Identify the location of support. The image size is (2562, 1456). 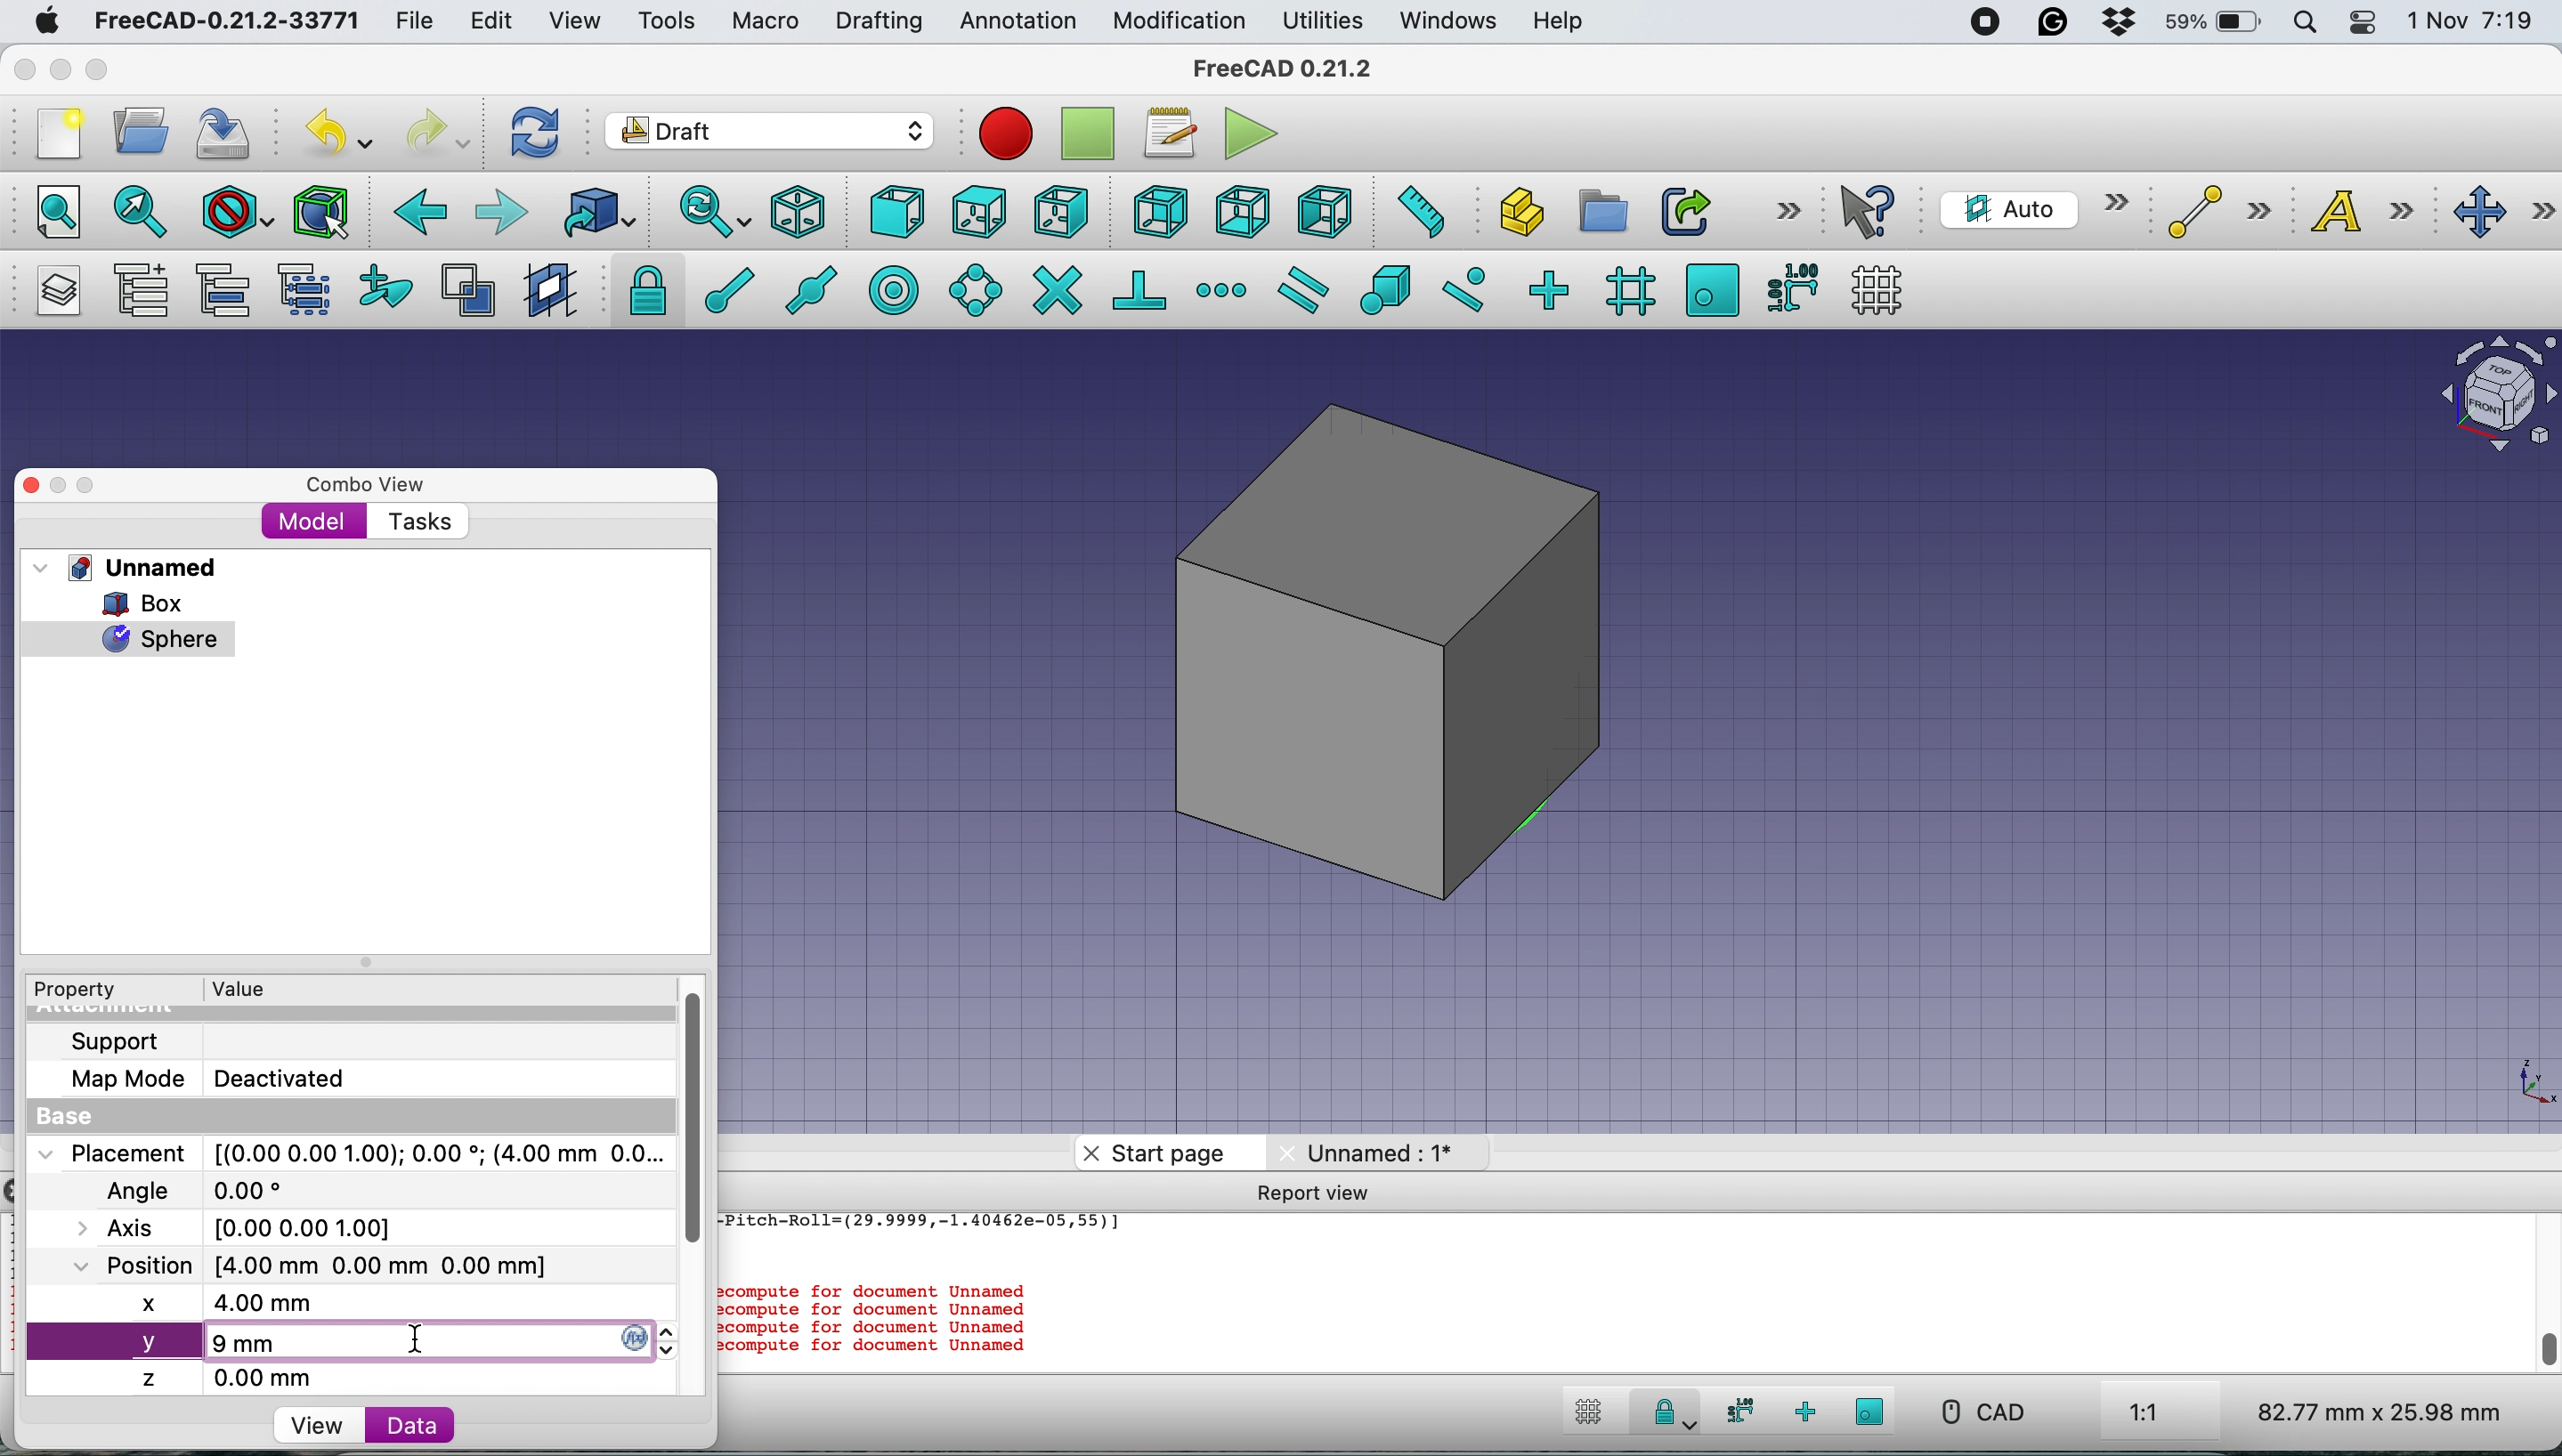
(121, 1039).